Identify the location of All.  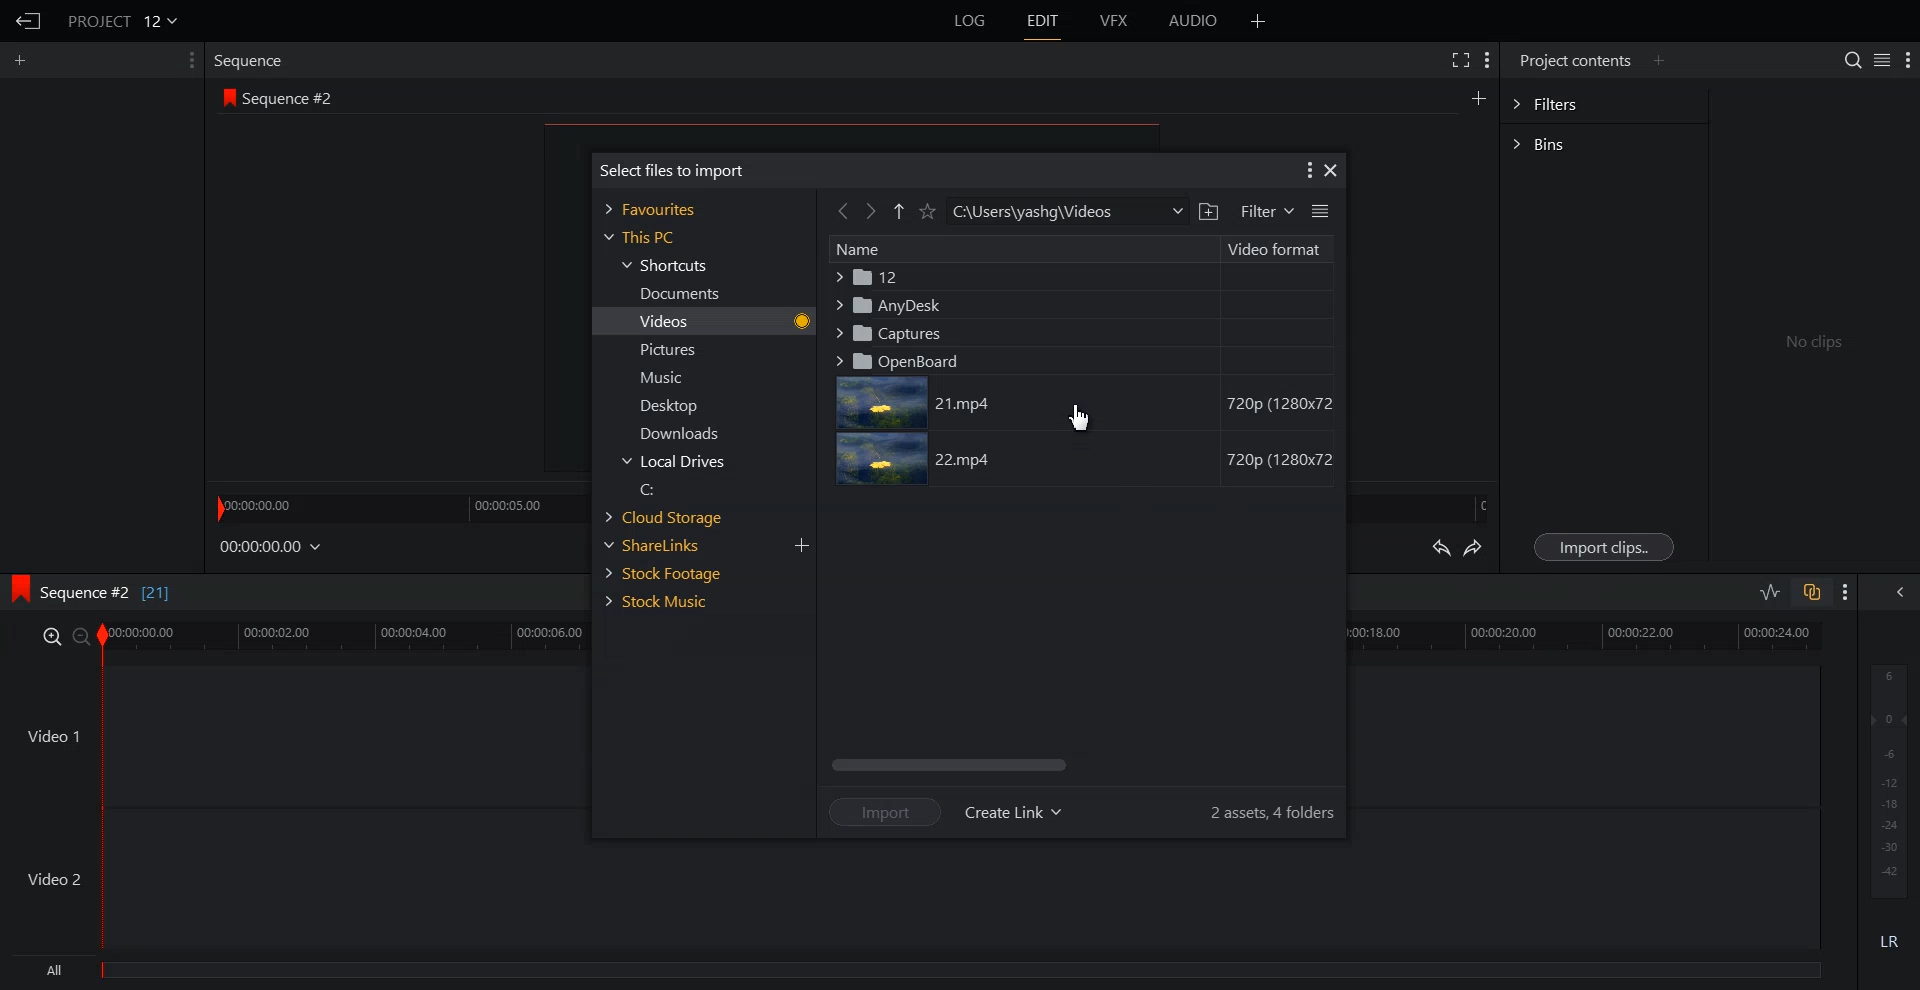
(920, 973).